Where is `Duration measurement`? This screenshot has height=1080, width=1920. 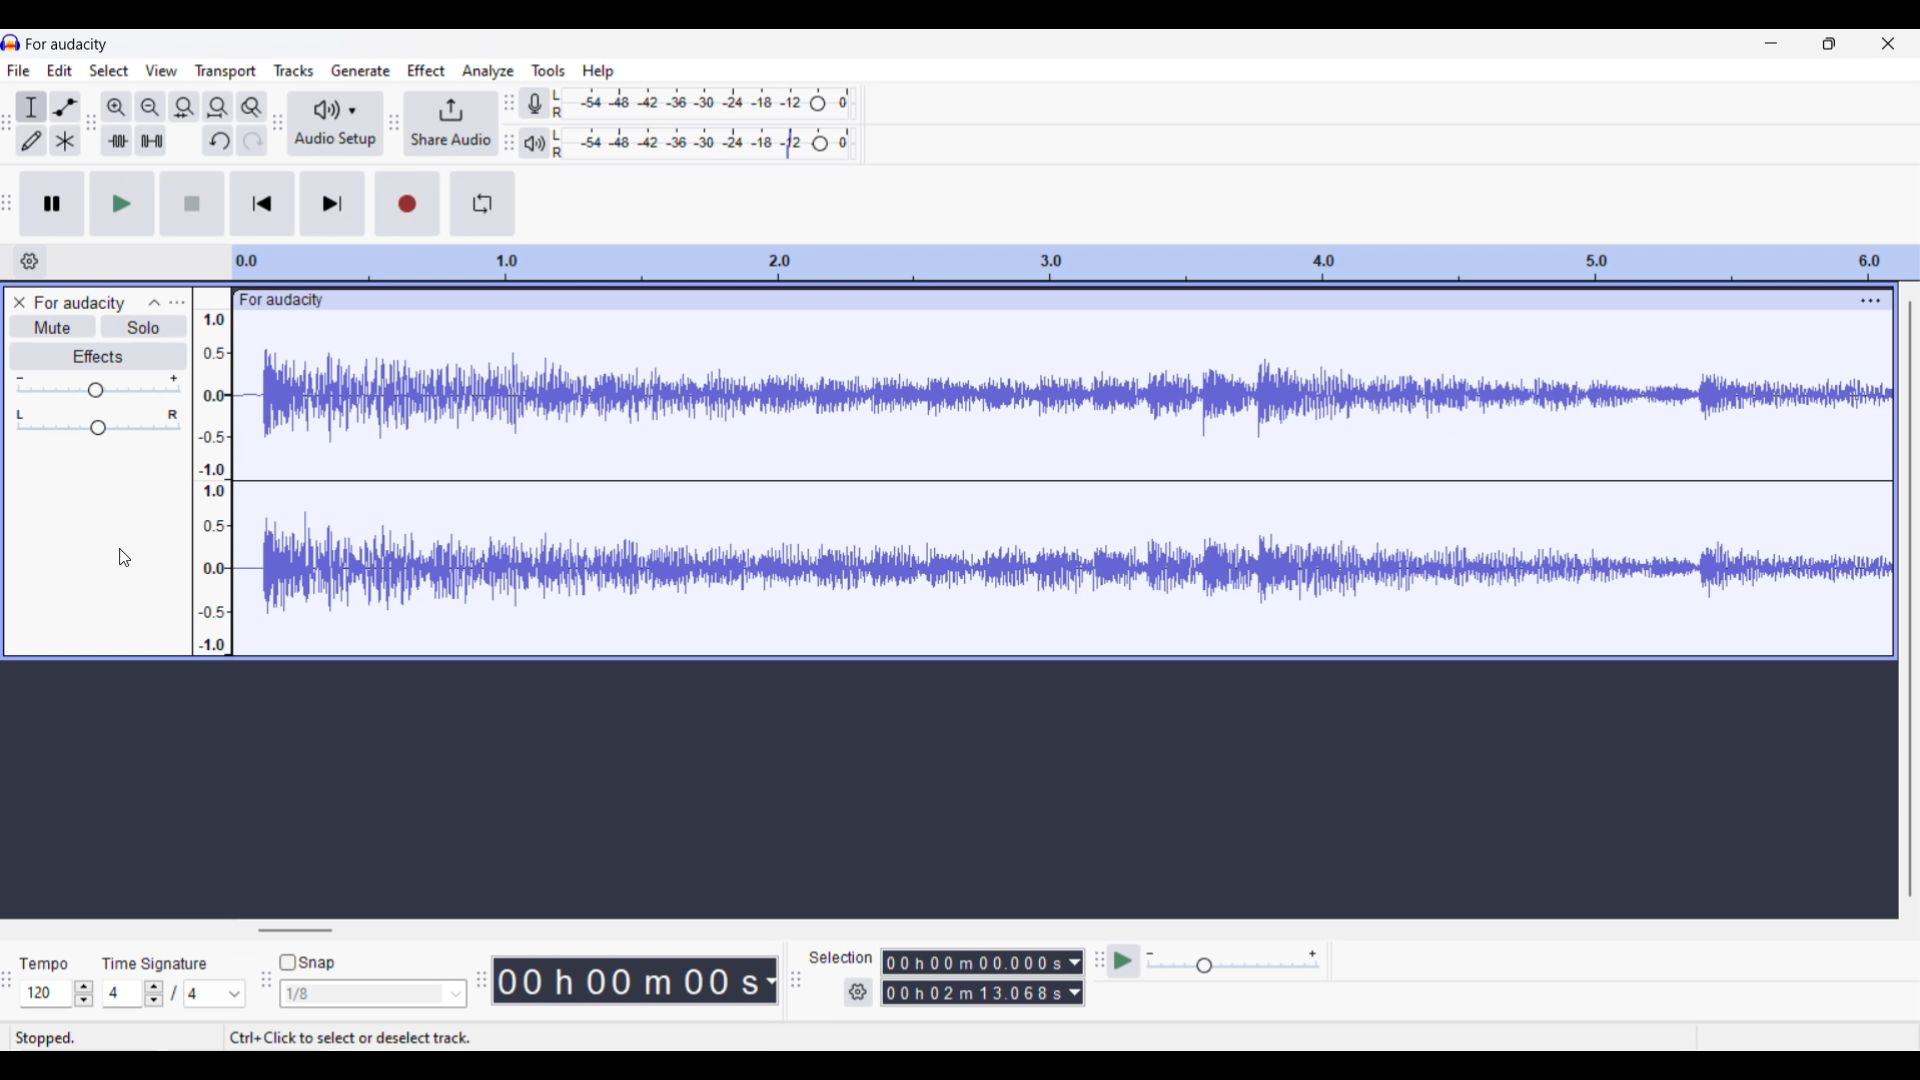
Duration measurement is located at coordinates (1075, 977).